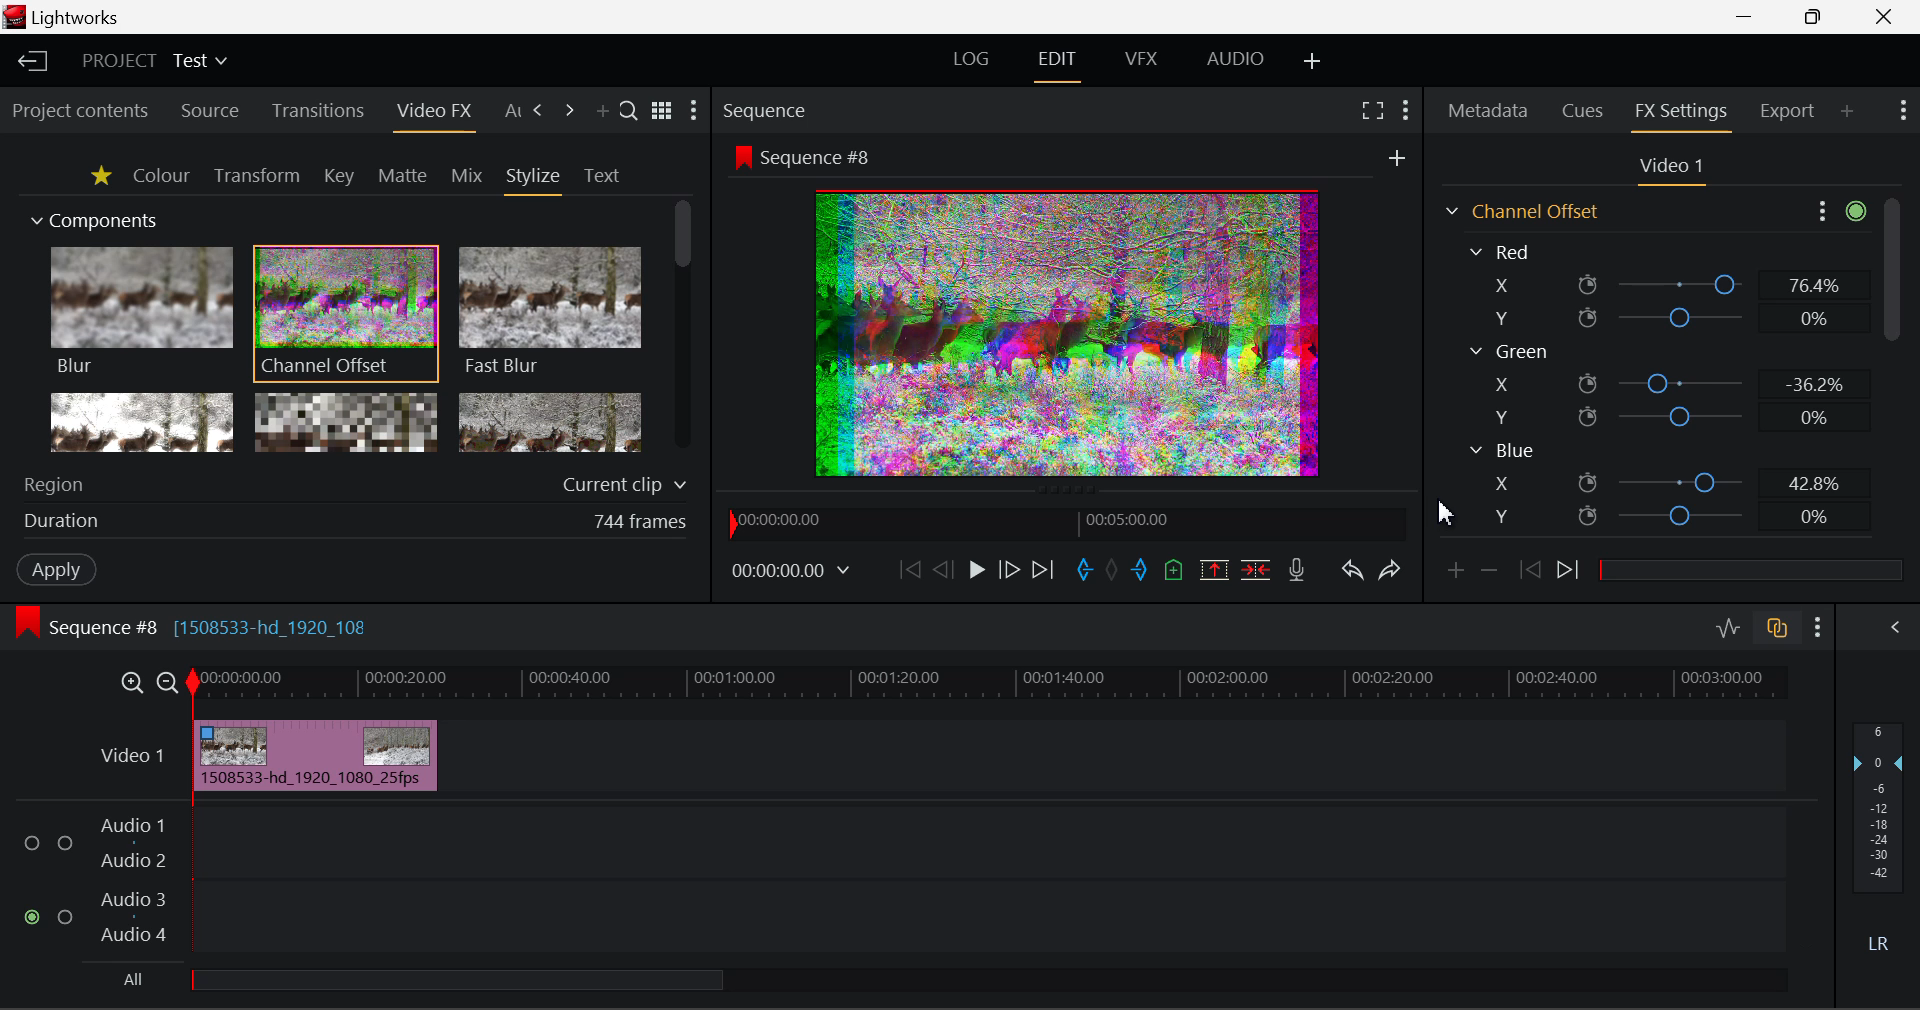 This screenshot has width=1920, height=1010. Describe the element at coordinates (58, 571) in the screenshot. I see `Apply` at that location.